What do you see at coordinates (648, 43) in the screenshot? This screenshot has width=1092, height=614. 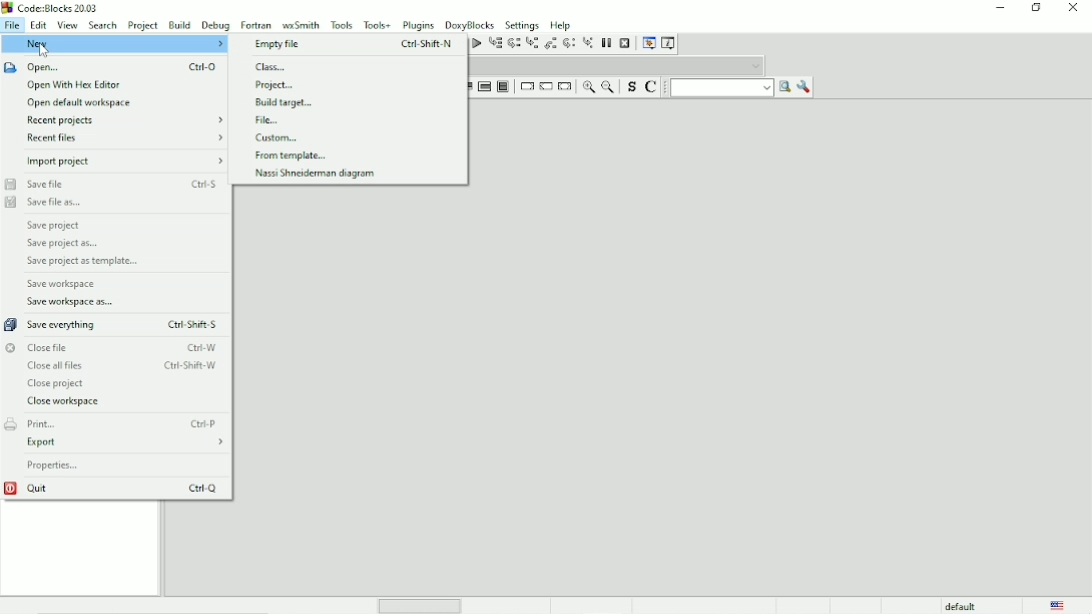 I see `Debugging windows` at bounding box center [648, 43].